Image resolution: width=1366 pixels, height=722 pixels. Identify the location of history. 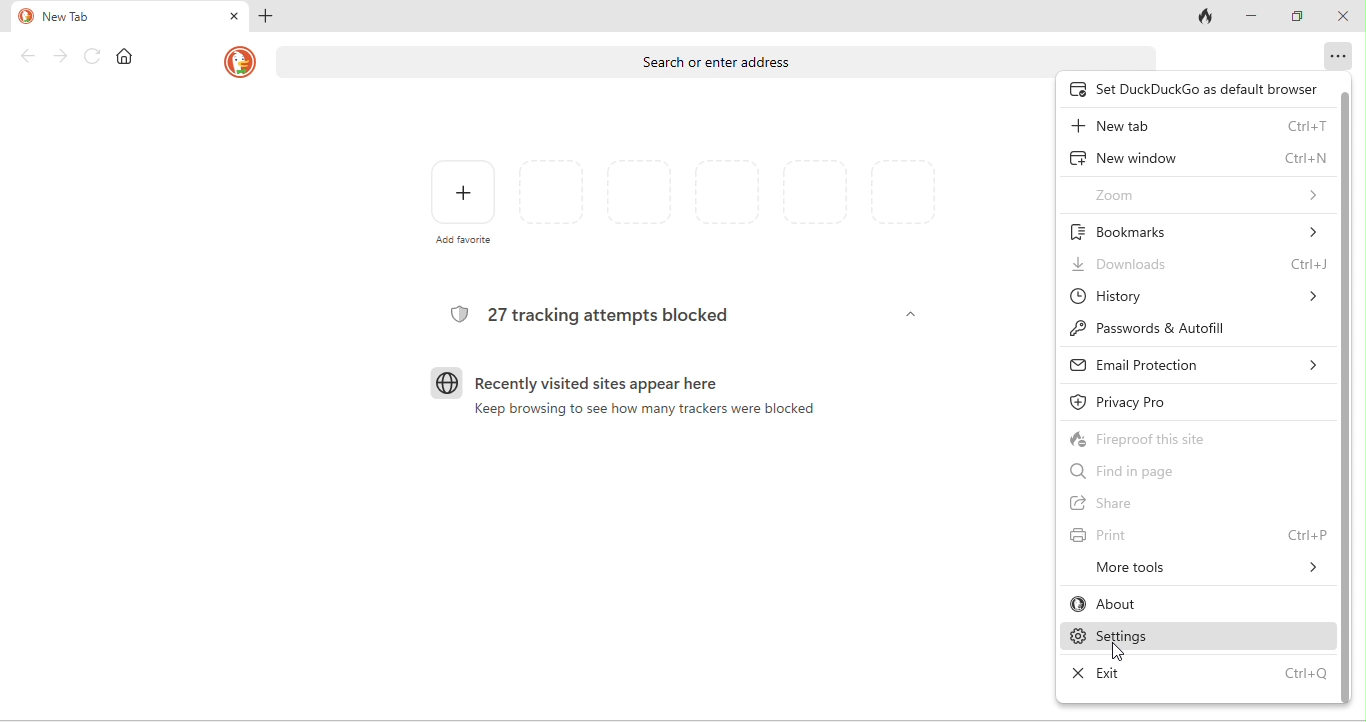
(1197, 297).